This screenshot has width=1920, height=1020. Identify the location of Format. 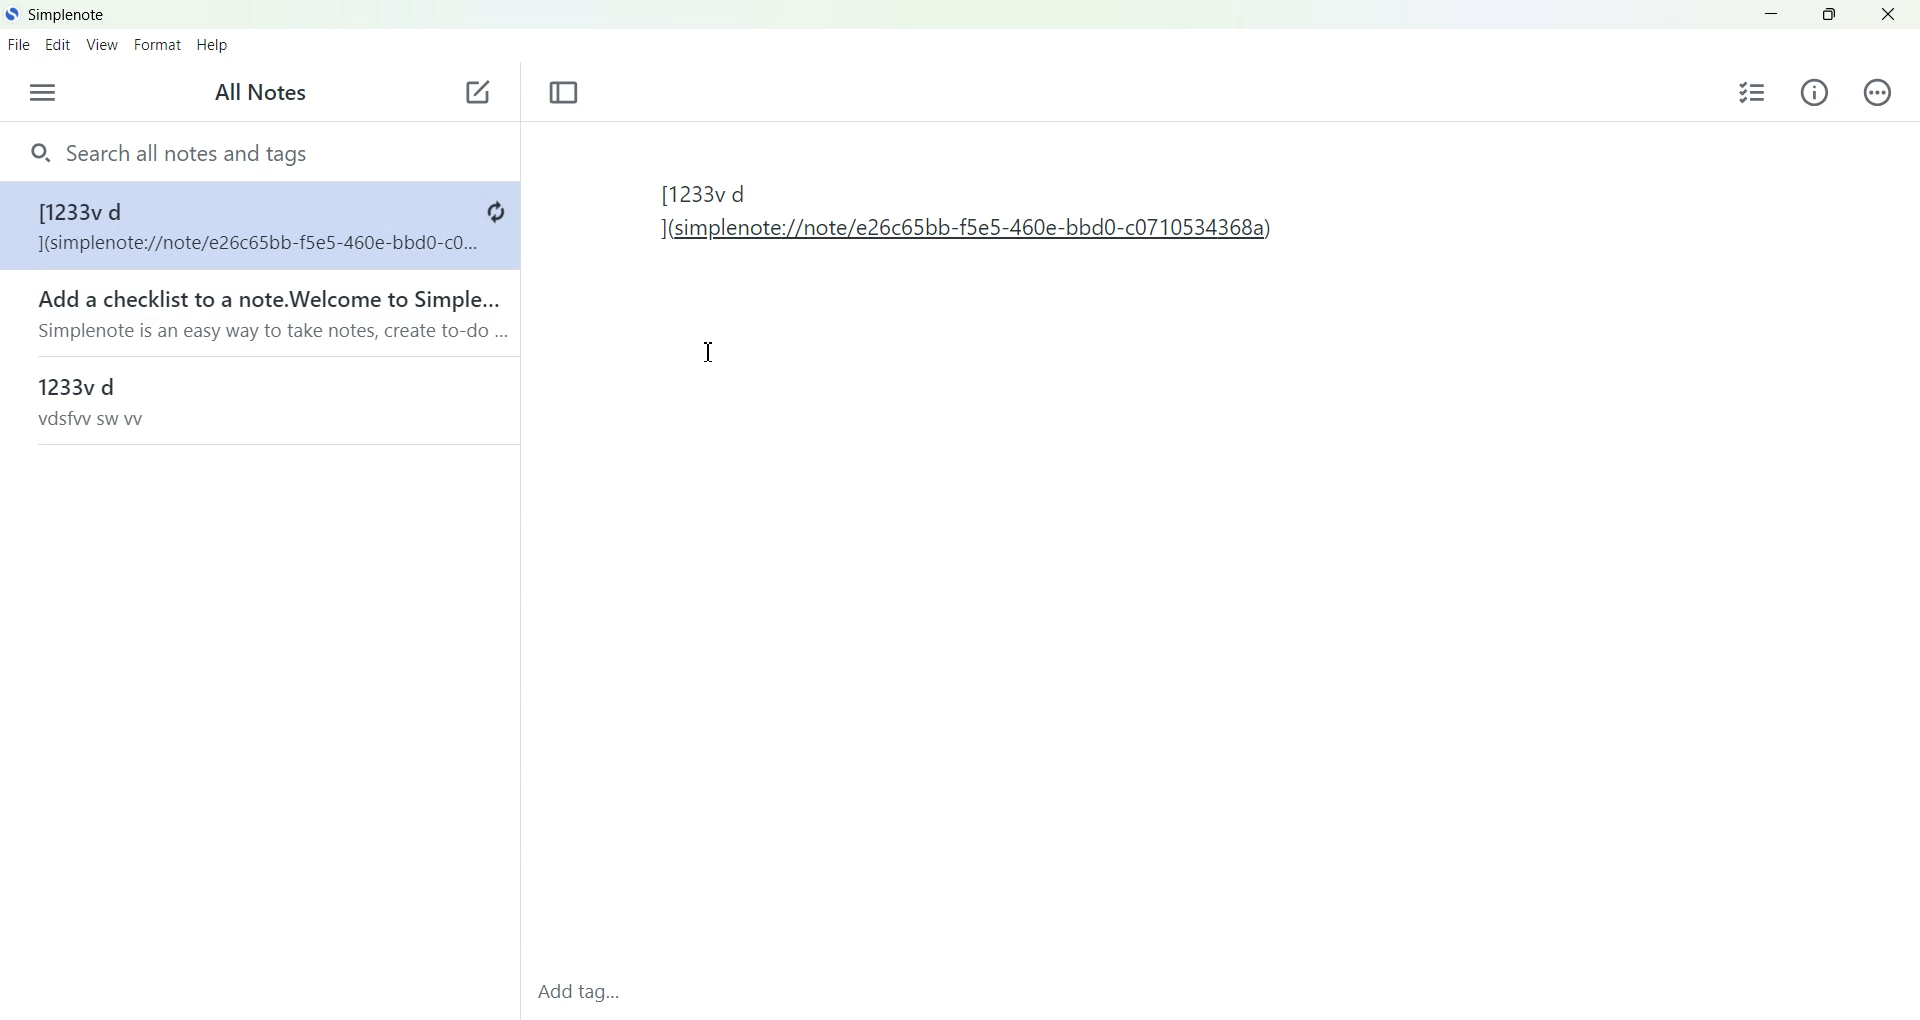
(156, 46).